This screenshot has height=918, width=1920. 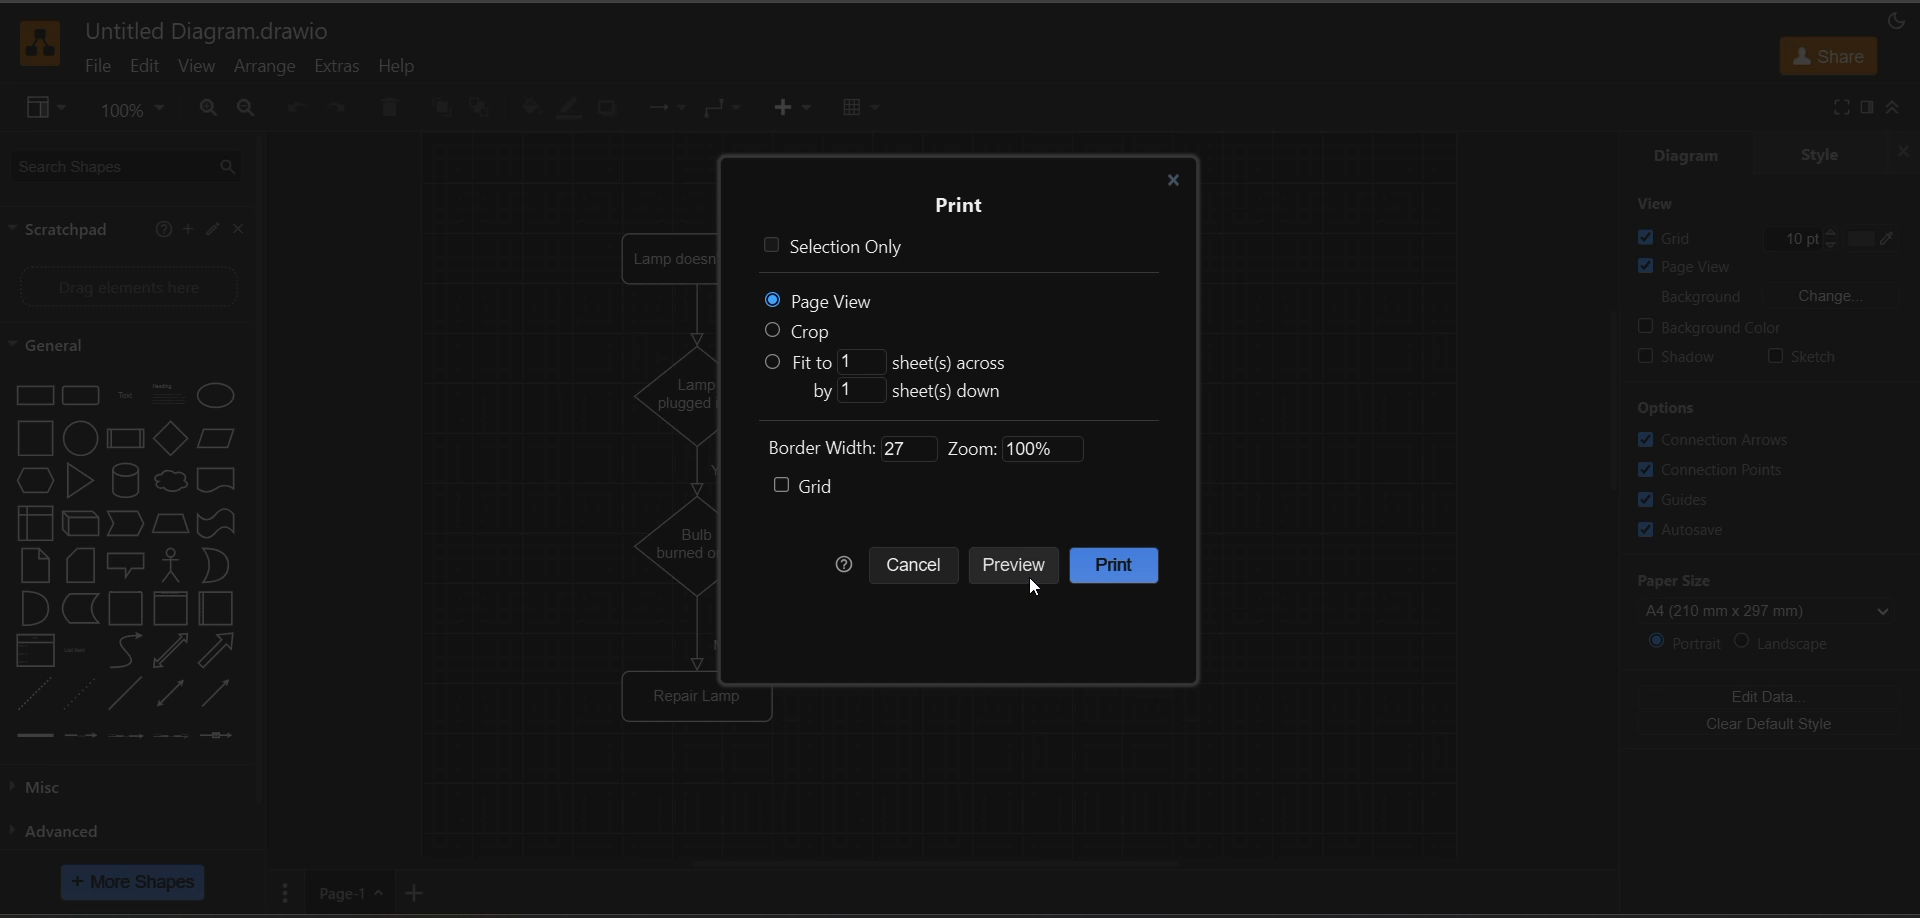 I want to click on edit, so click(x=142, y=68).